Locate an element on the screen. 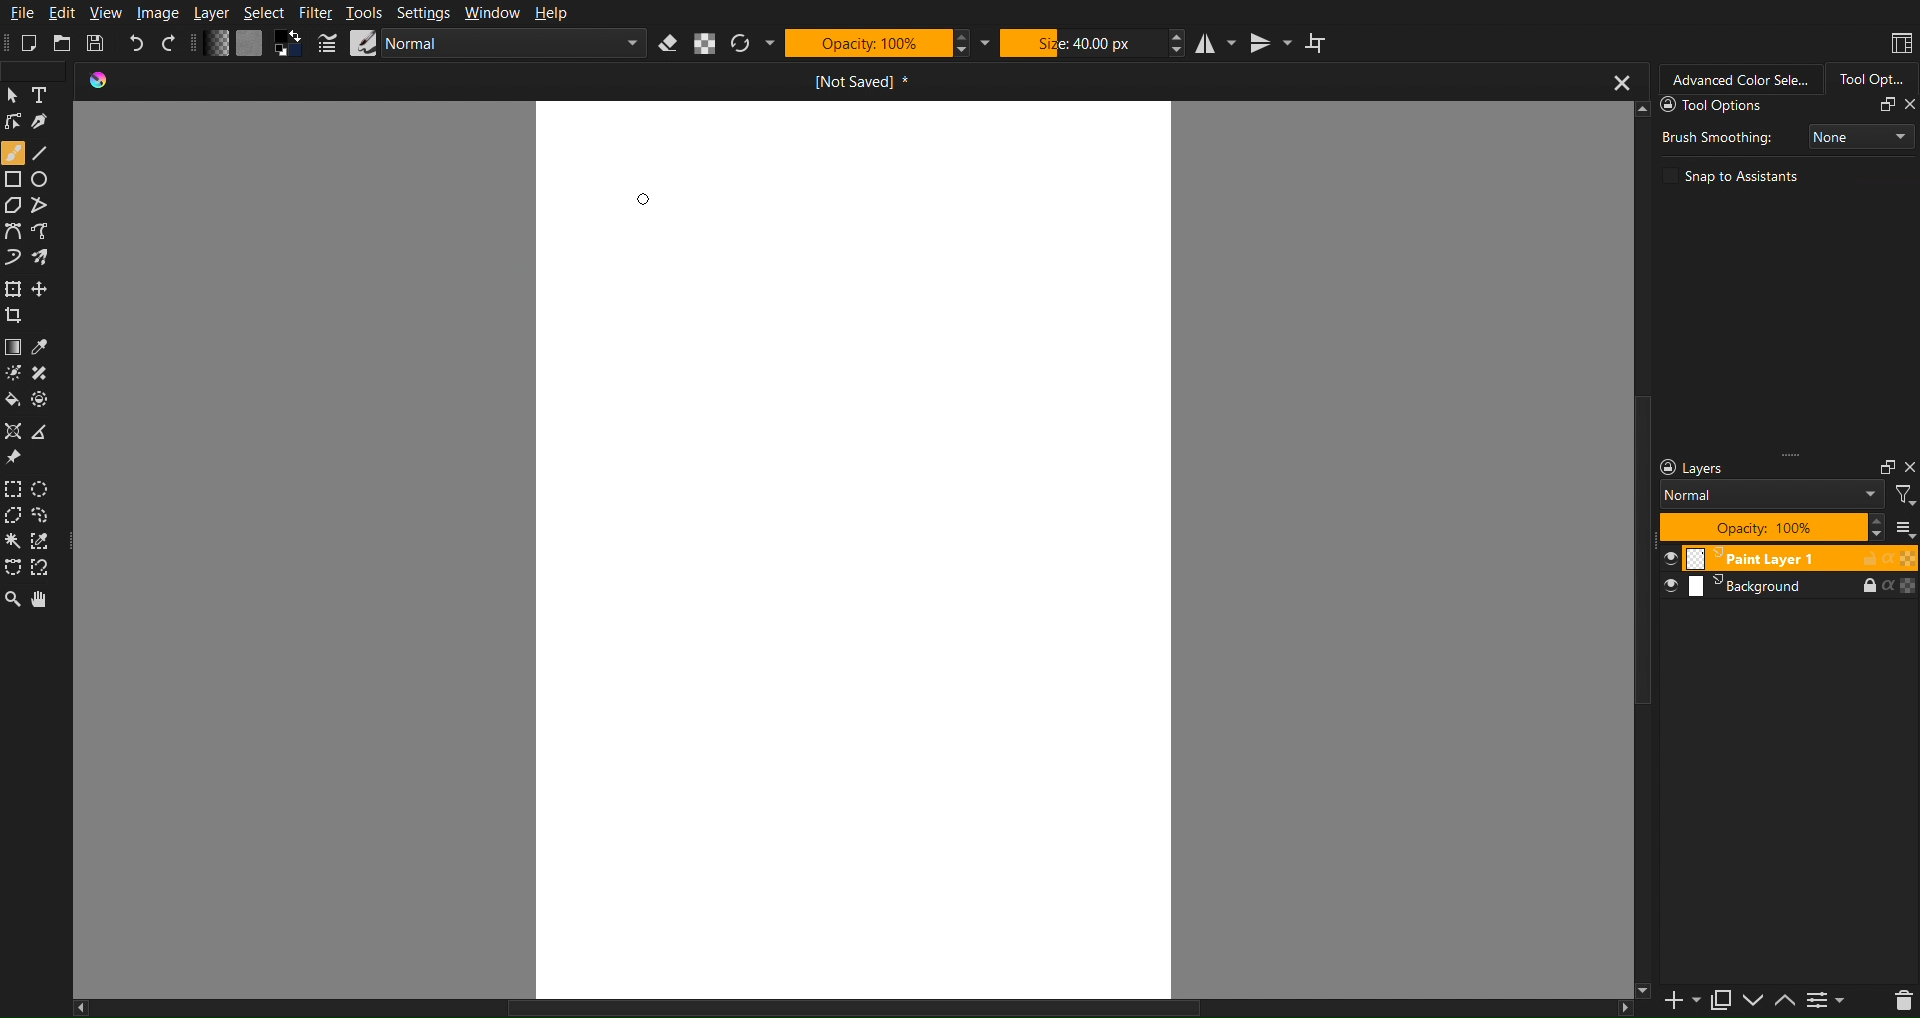  Blemish Fix is located at coordinates (48, 372).